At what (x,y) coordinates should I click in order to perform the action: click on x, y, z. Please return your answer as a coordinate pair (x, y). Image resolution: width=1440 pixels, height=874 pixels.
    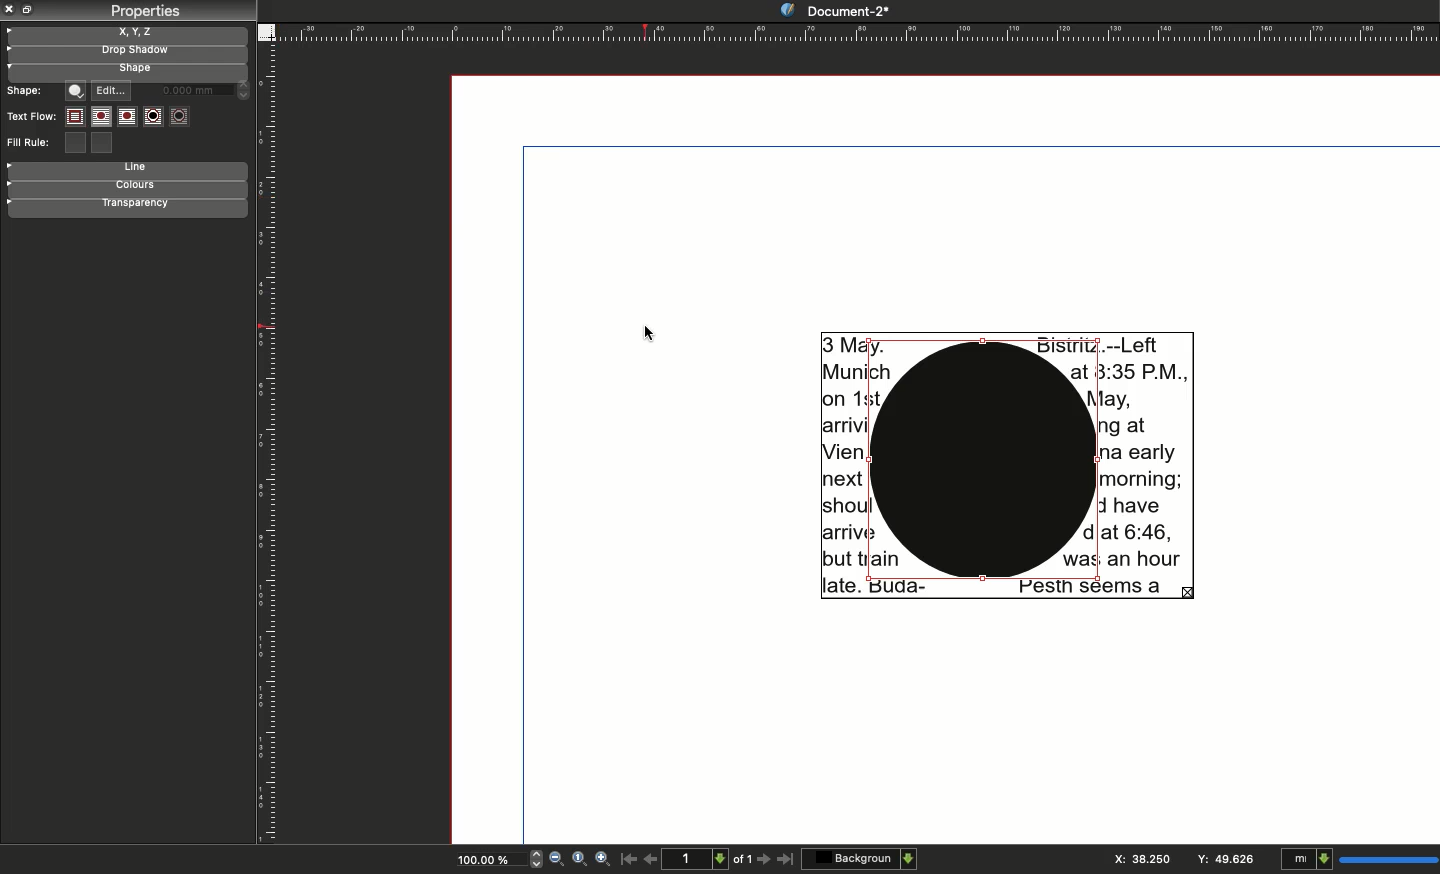
    Looking at the image, I should click on (145, 32).